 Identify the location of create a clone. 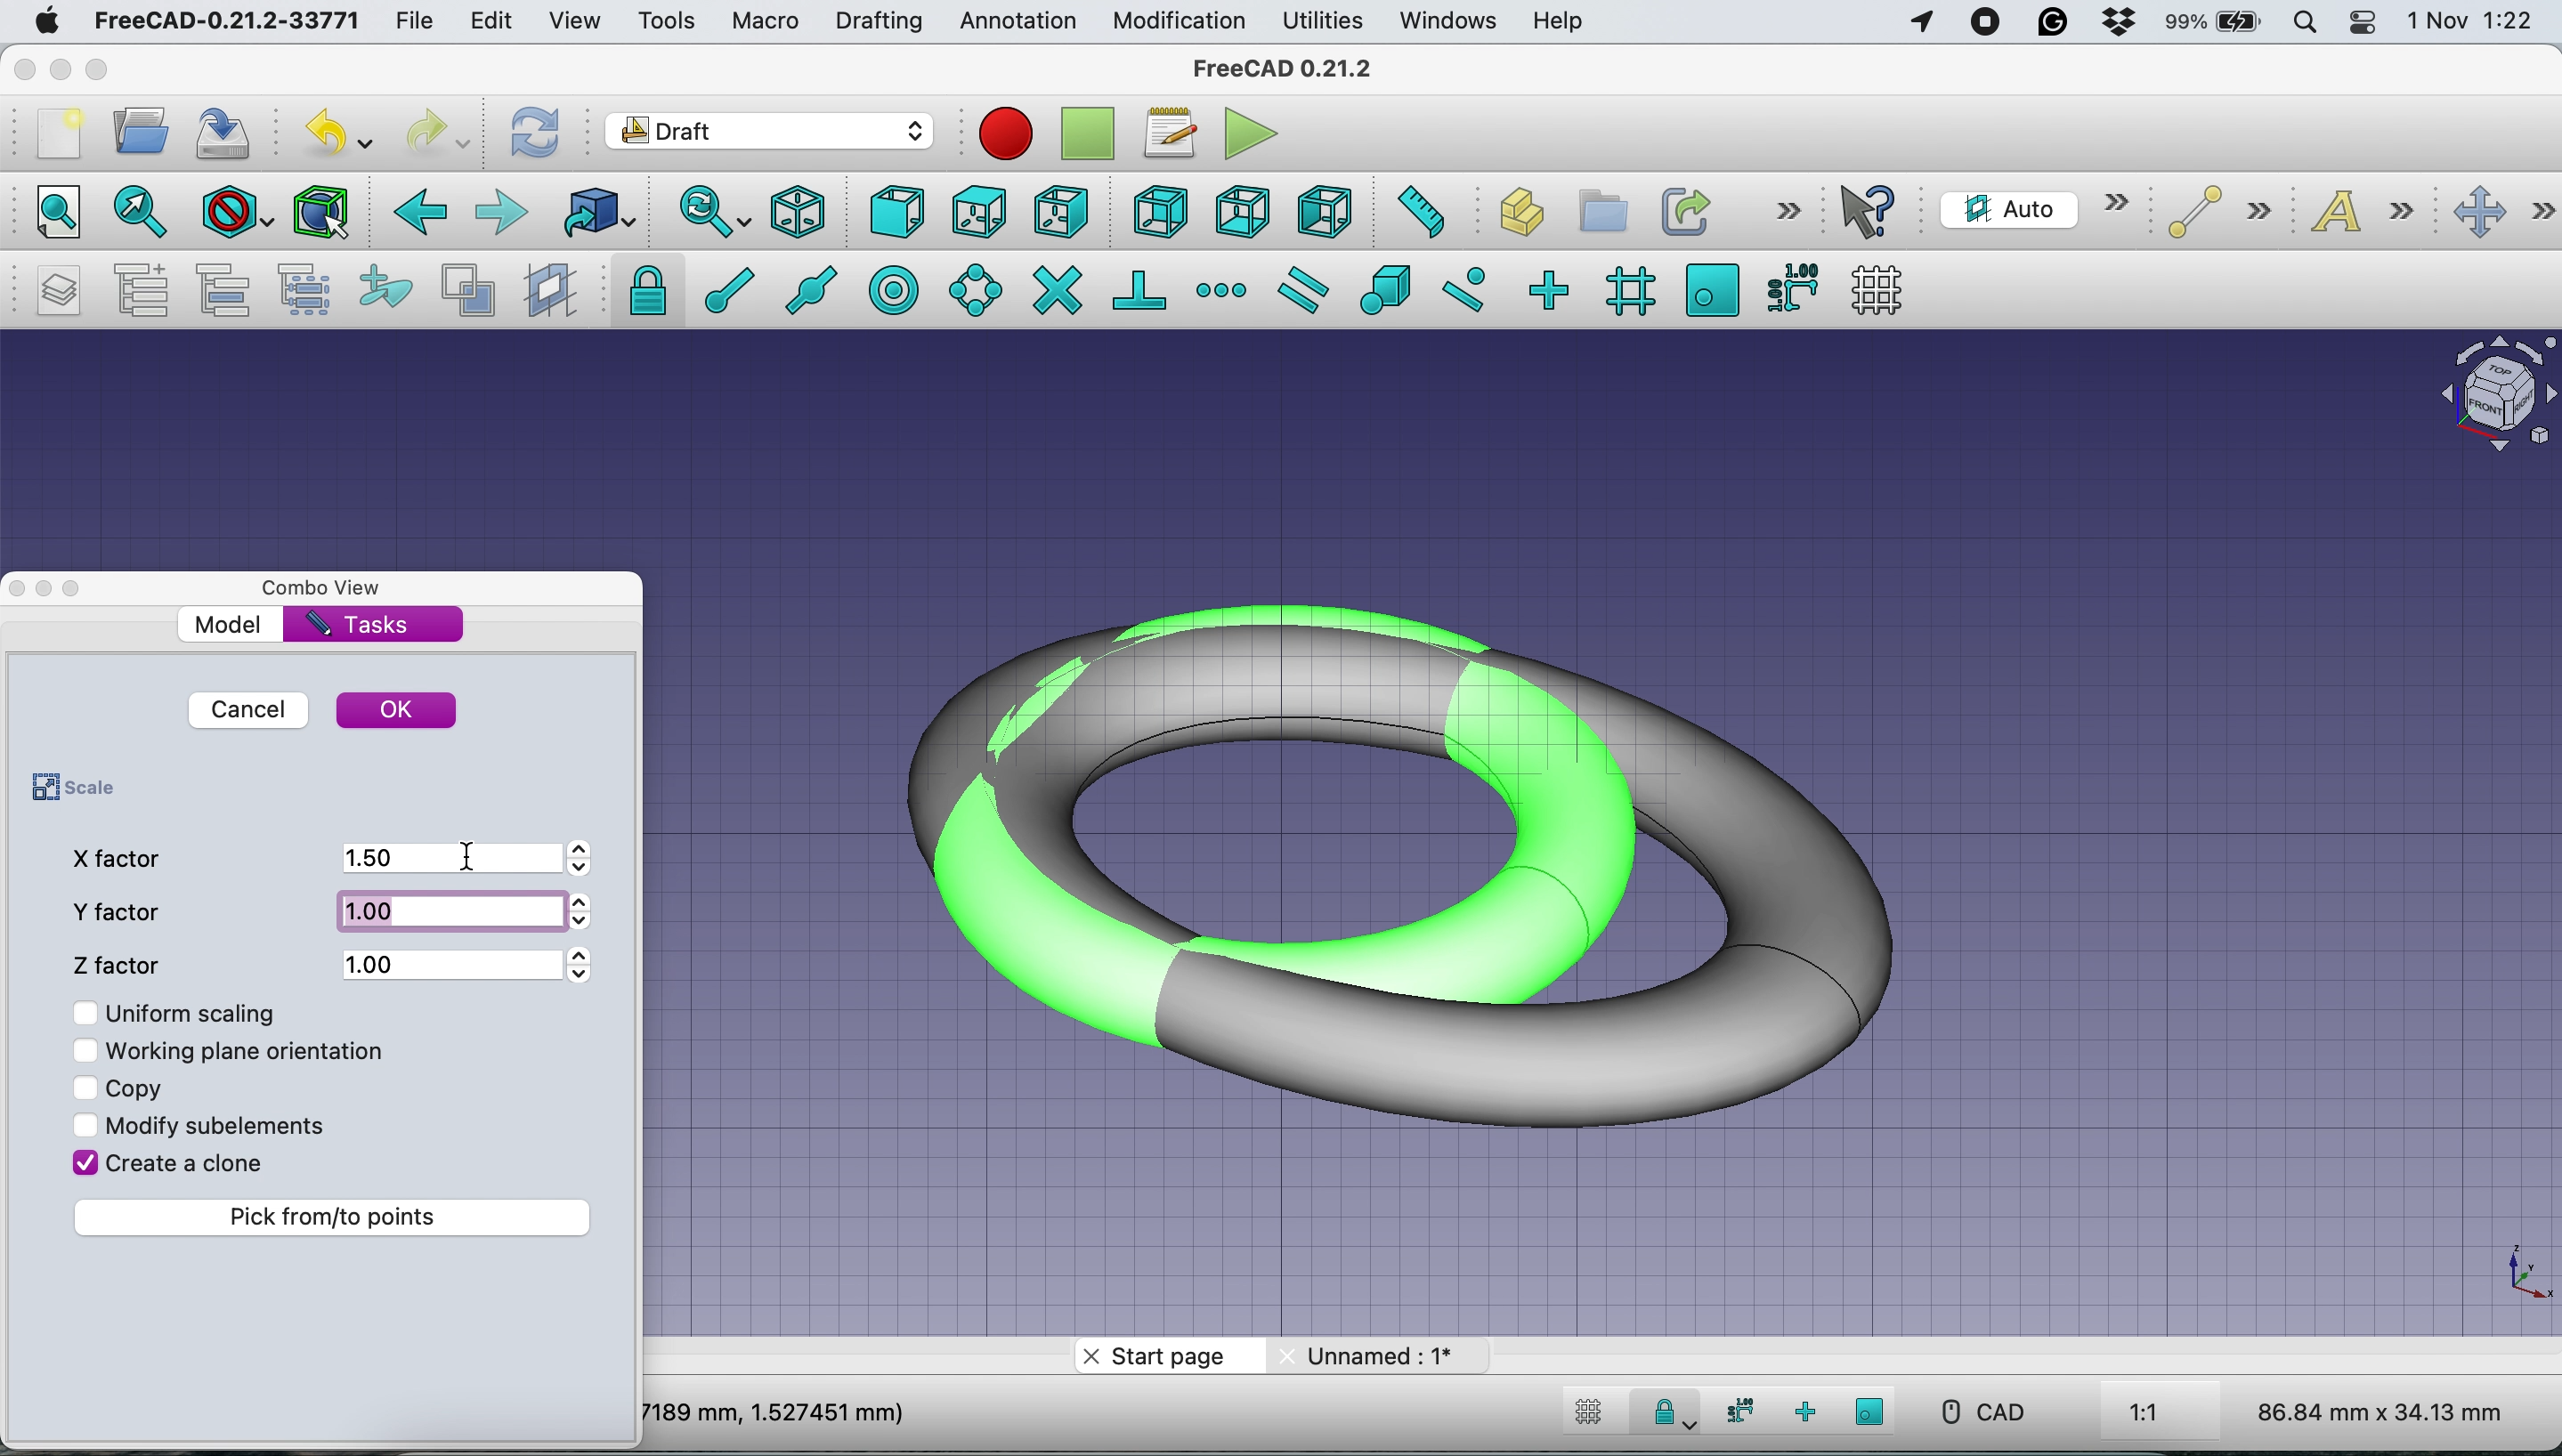
(189, 1167).